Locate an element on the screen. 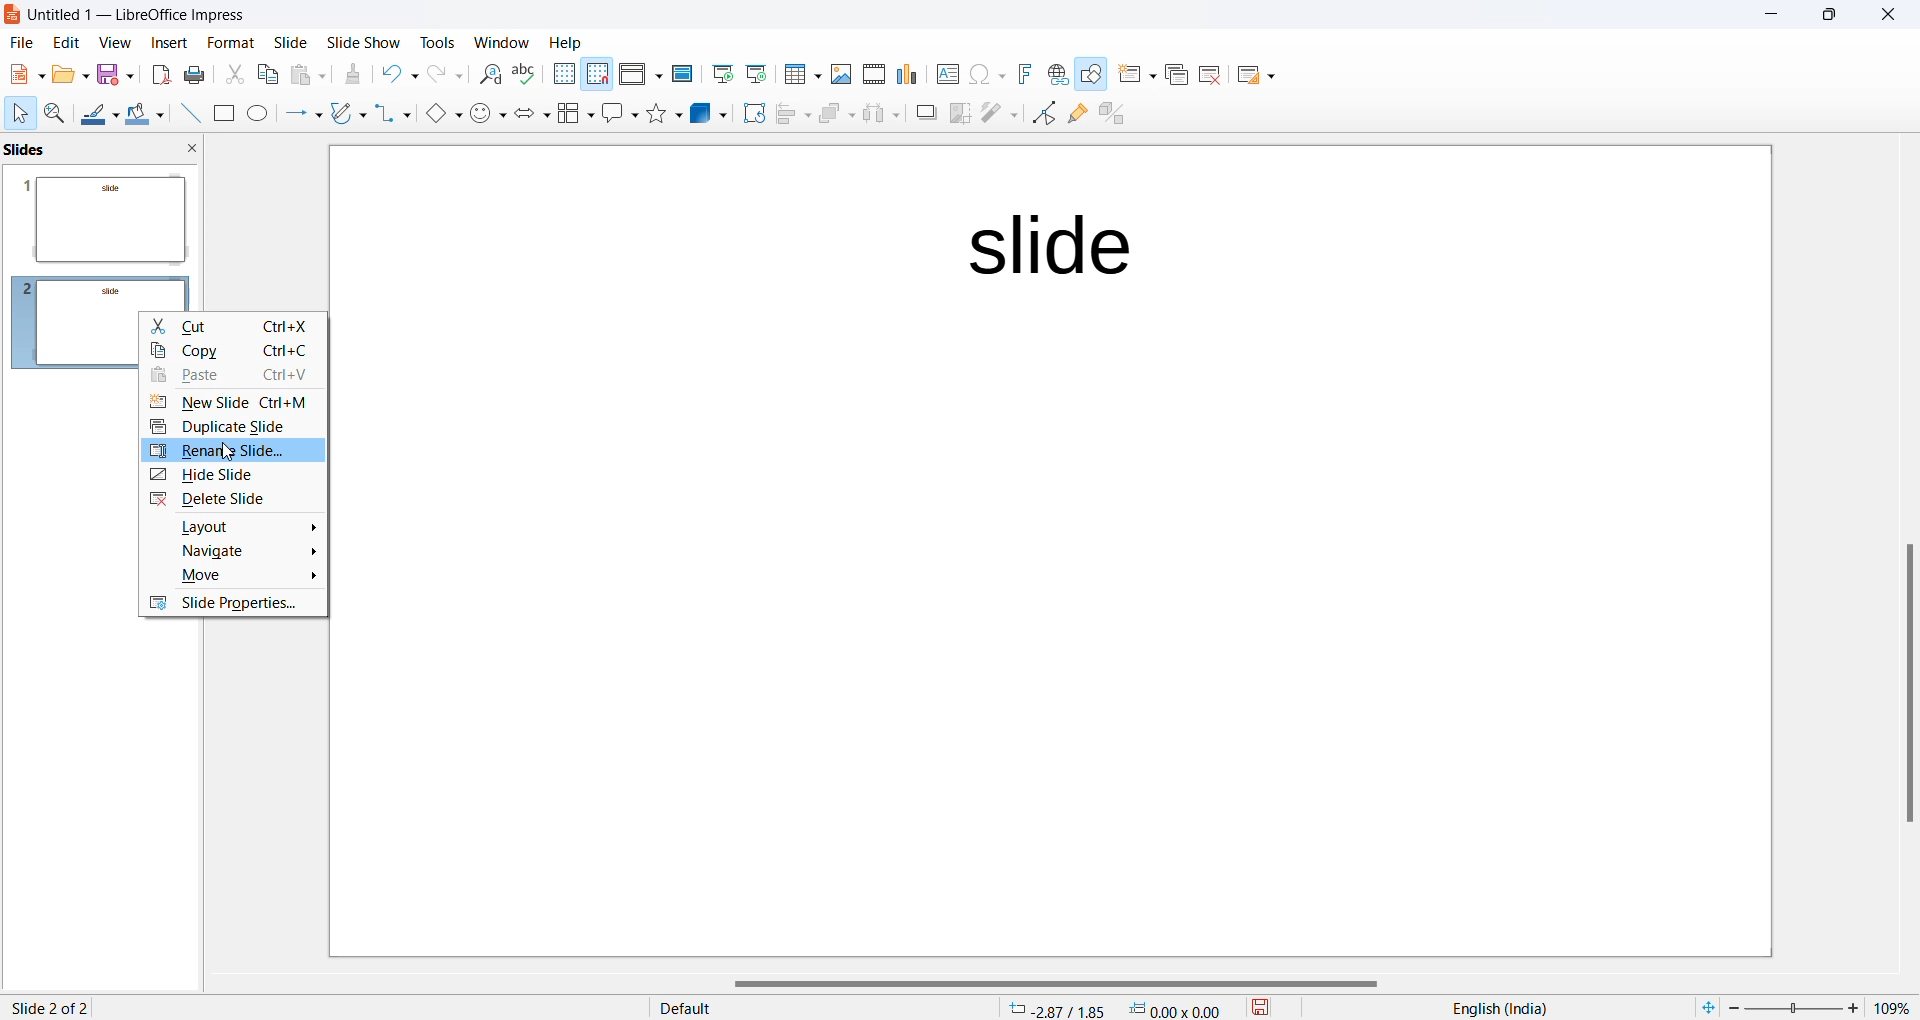  Insert audio and video is located at coordinates (871, 73).